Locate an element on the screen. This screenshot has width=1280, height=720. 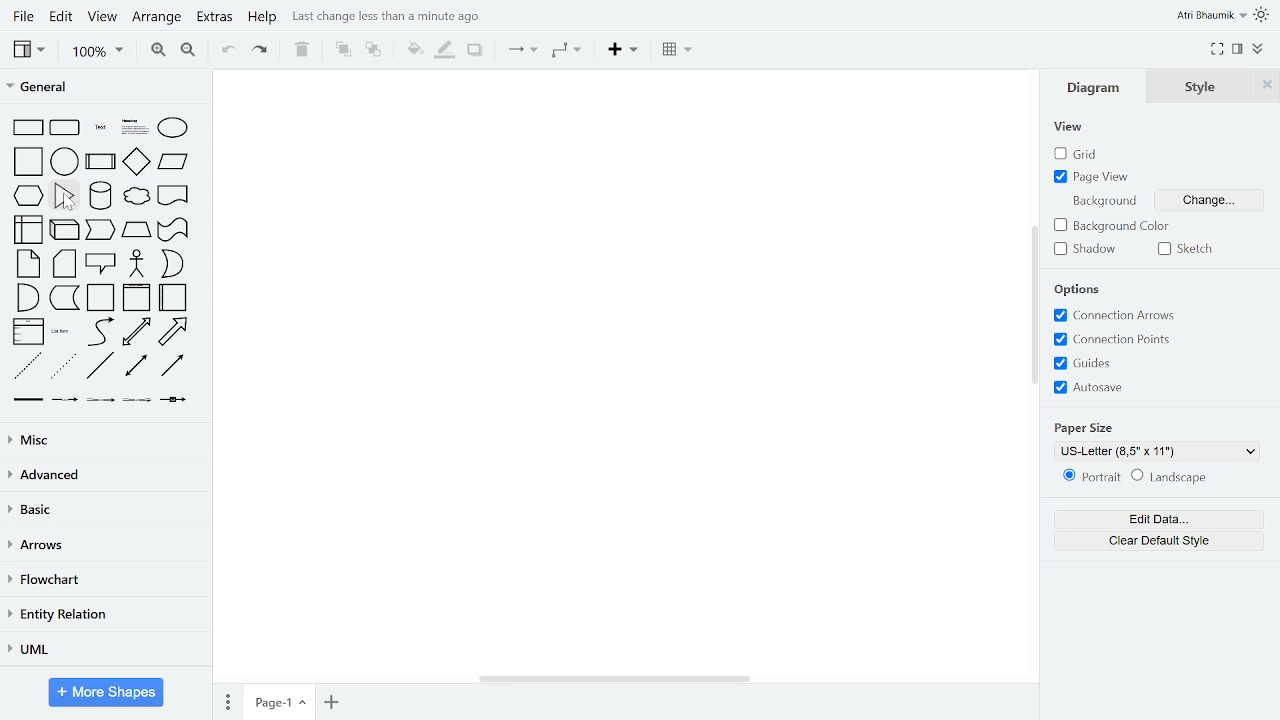
general is located at coordinates (101, 85).